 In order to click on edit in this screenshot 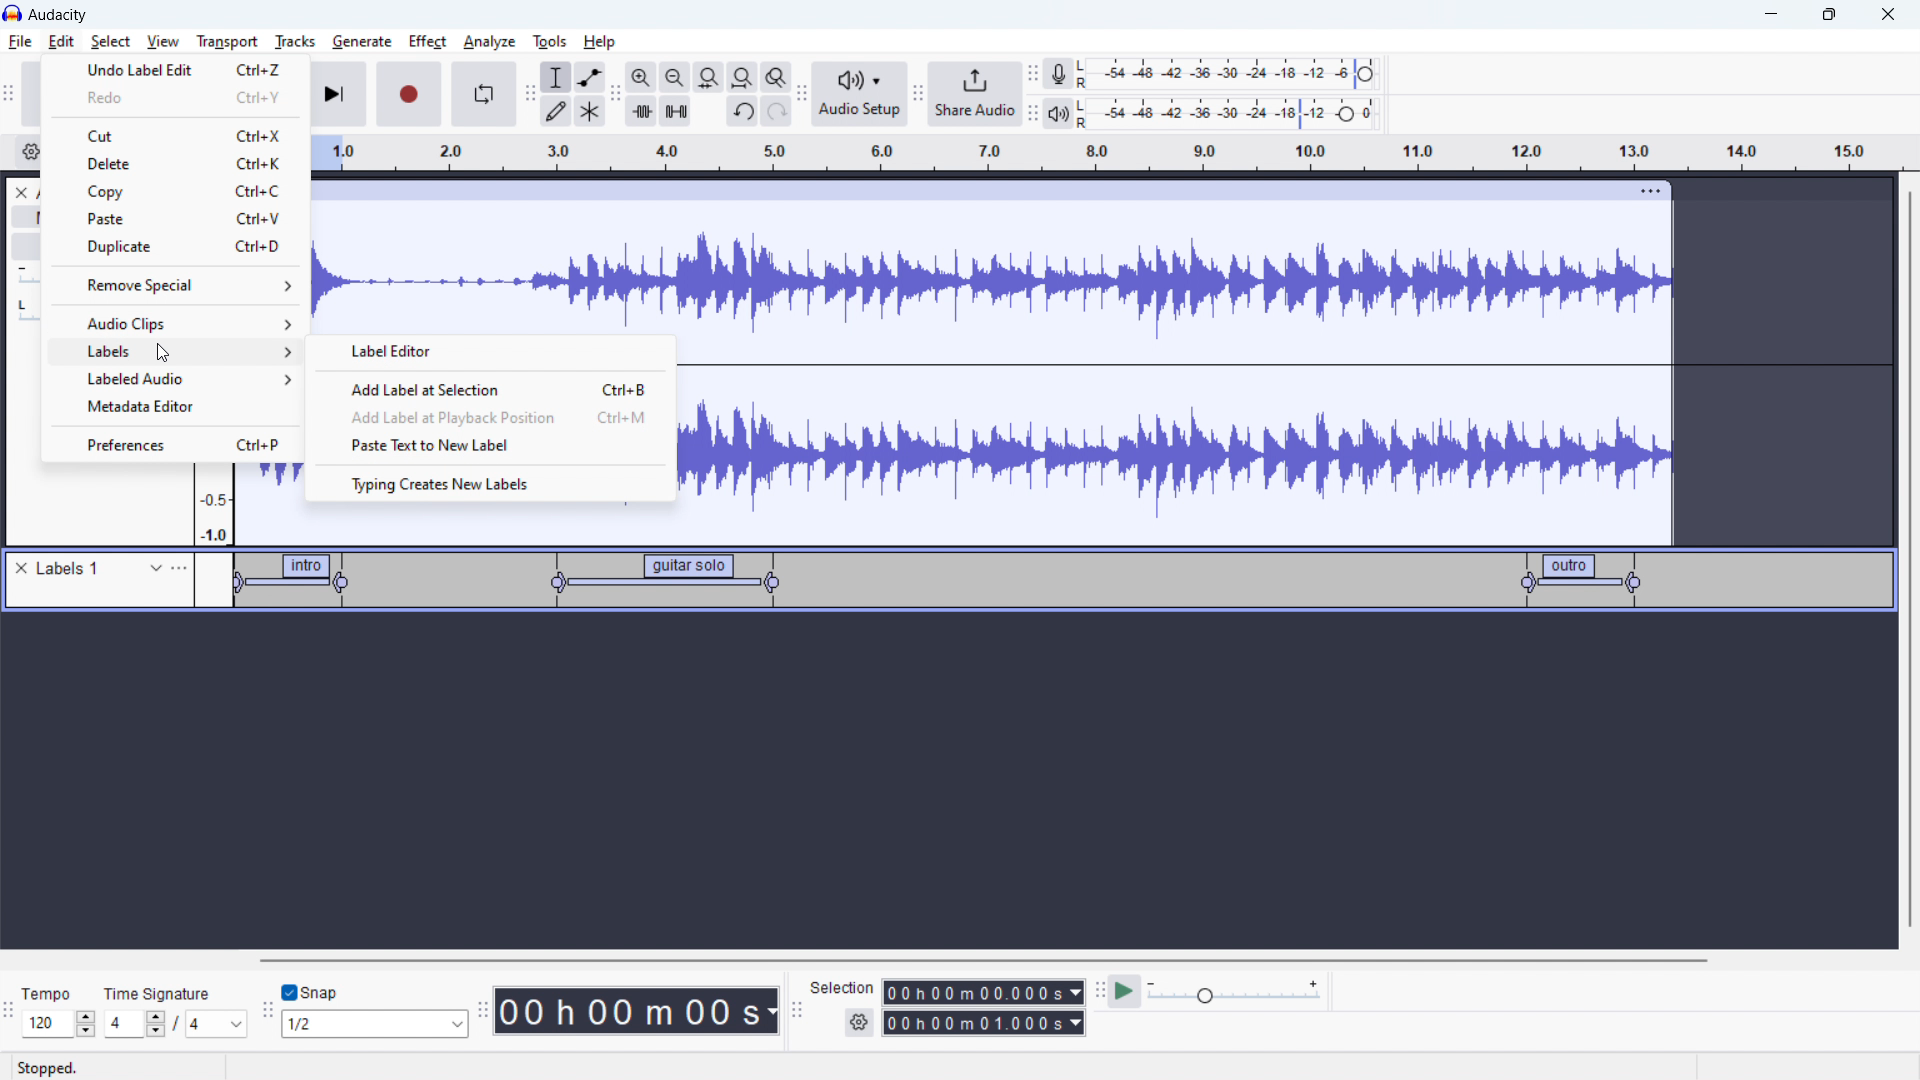, I will do `click(61, 42)`.